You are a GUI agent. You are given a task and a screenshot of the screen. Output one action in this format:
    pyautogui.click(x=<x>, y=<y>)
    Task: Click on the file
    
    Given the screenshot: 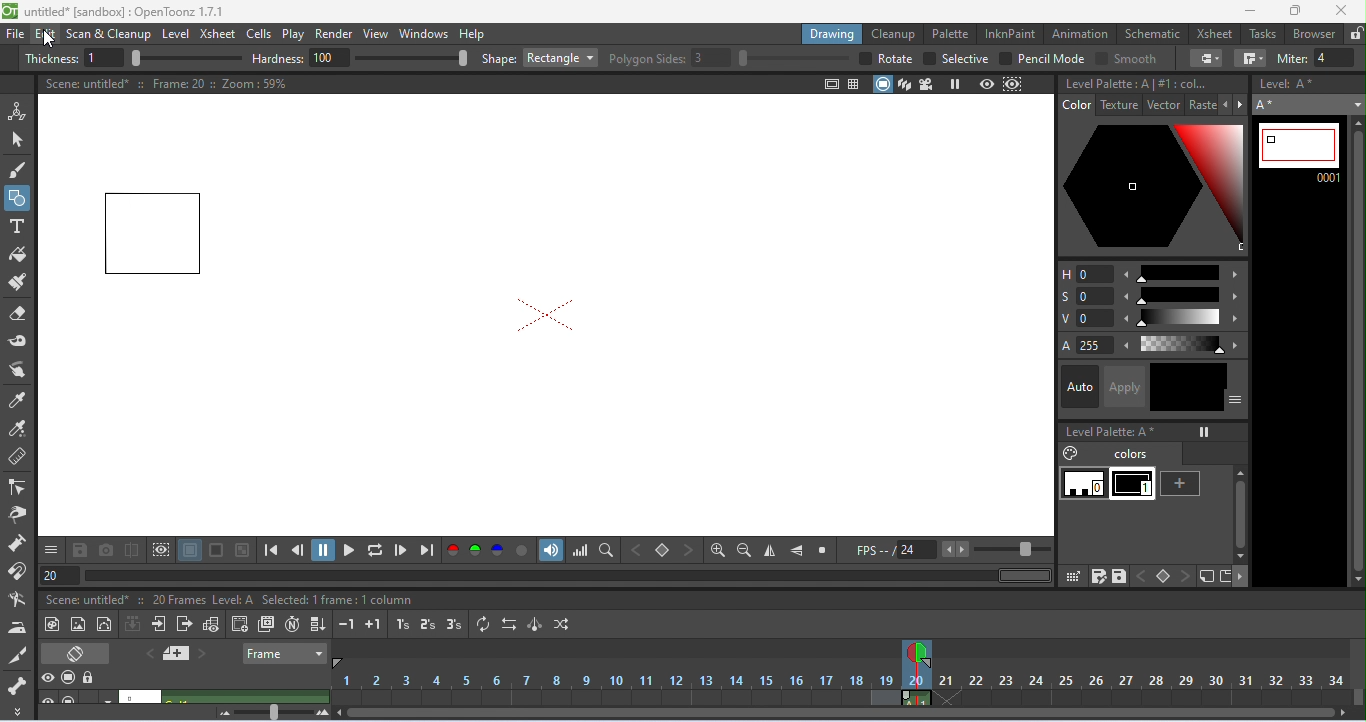 What is the action you would take?
    pyautogui.click(x=14, y=33)
    